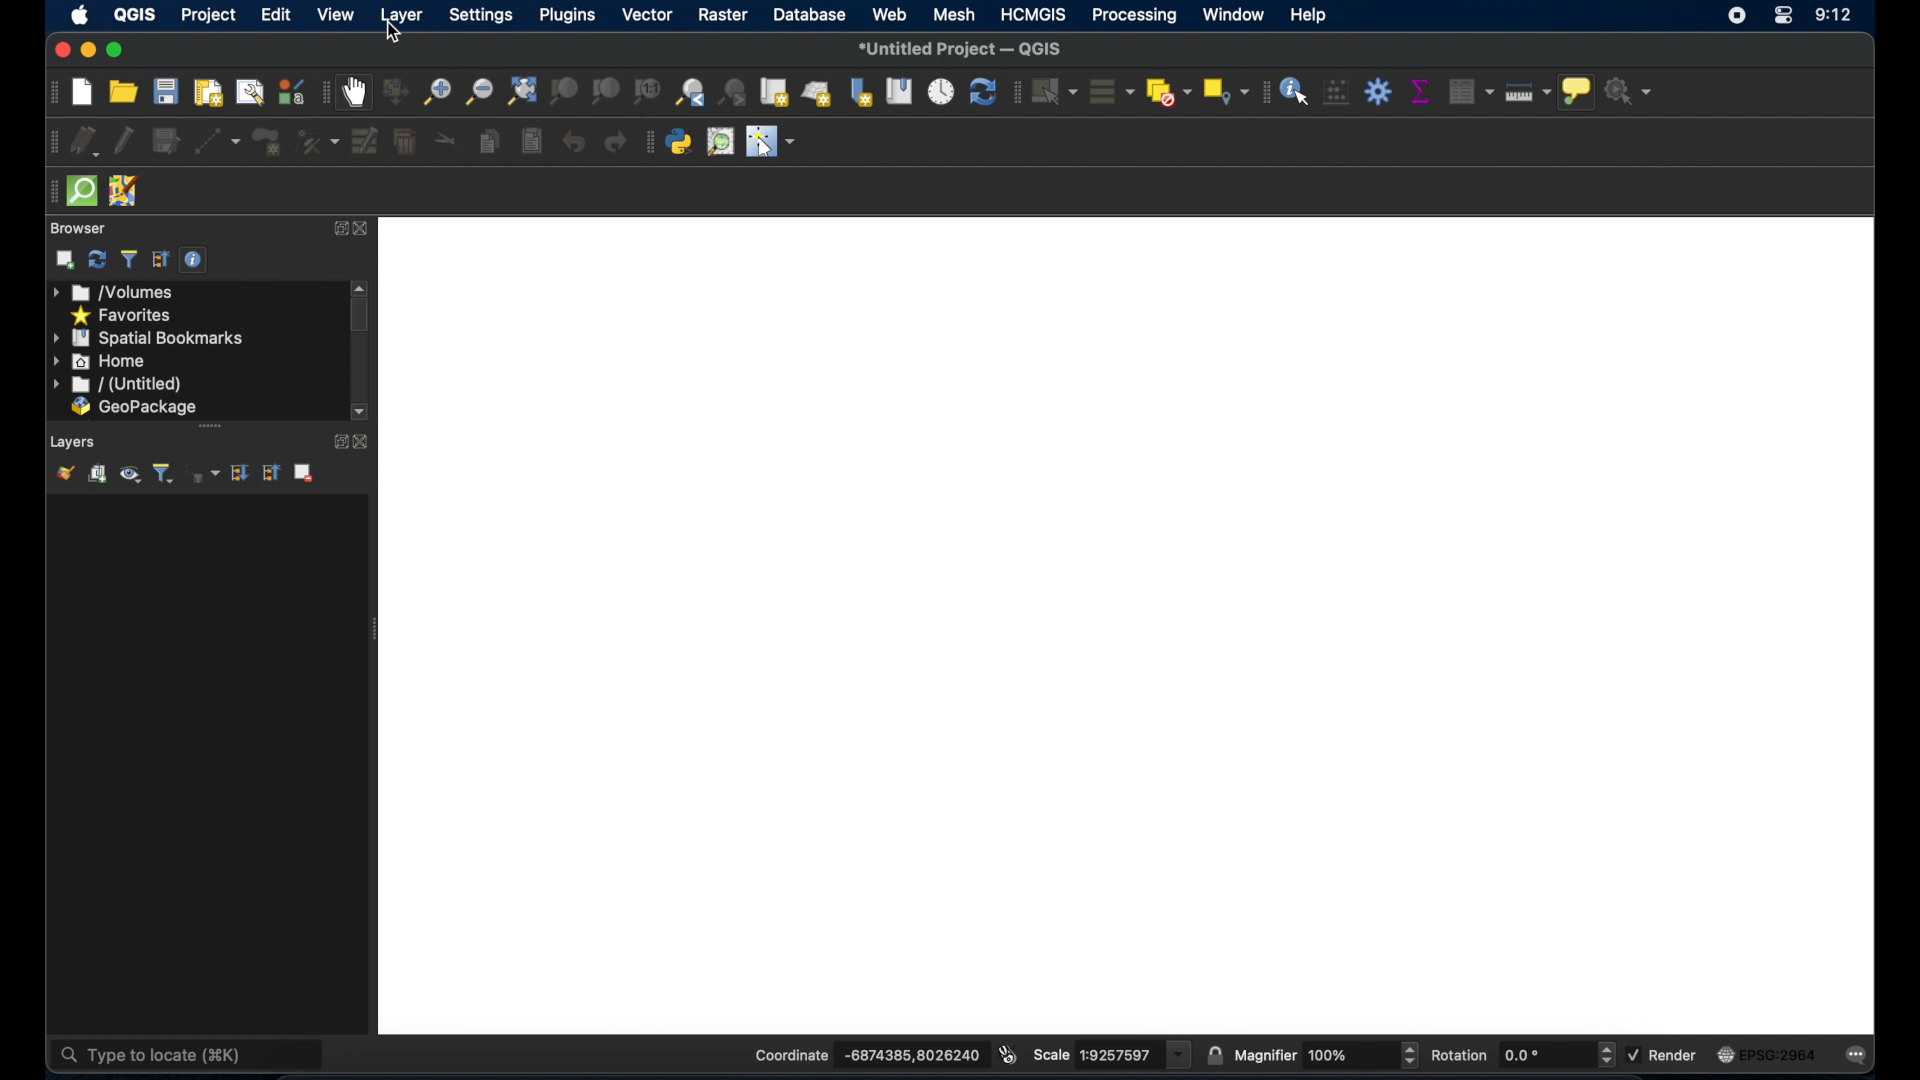 This screenshot has width=1920, height=1080. I want to click on browser, so click(82, 228).